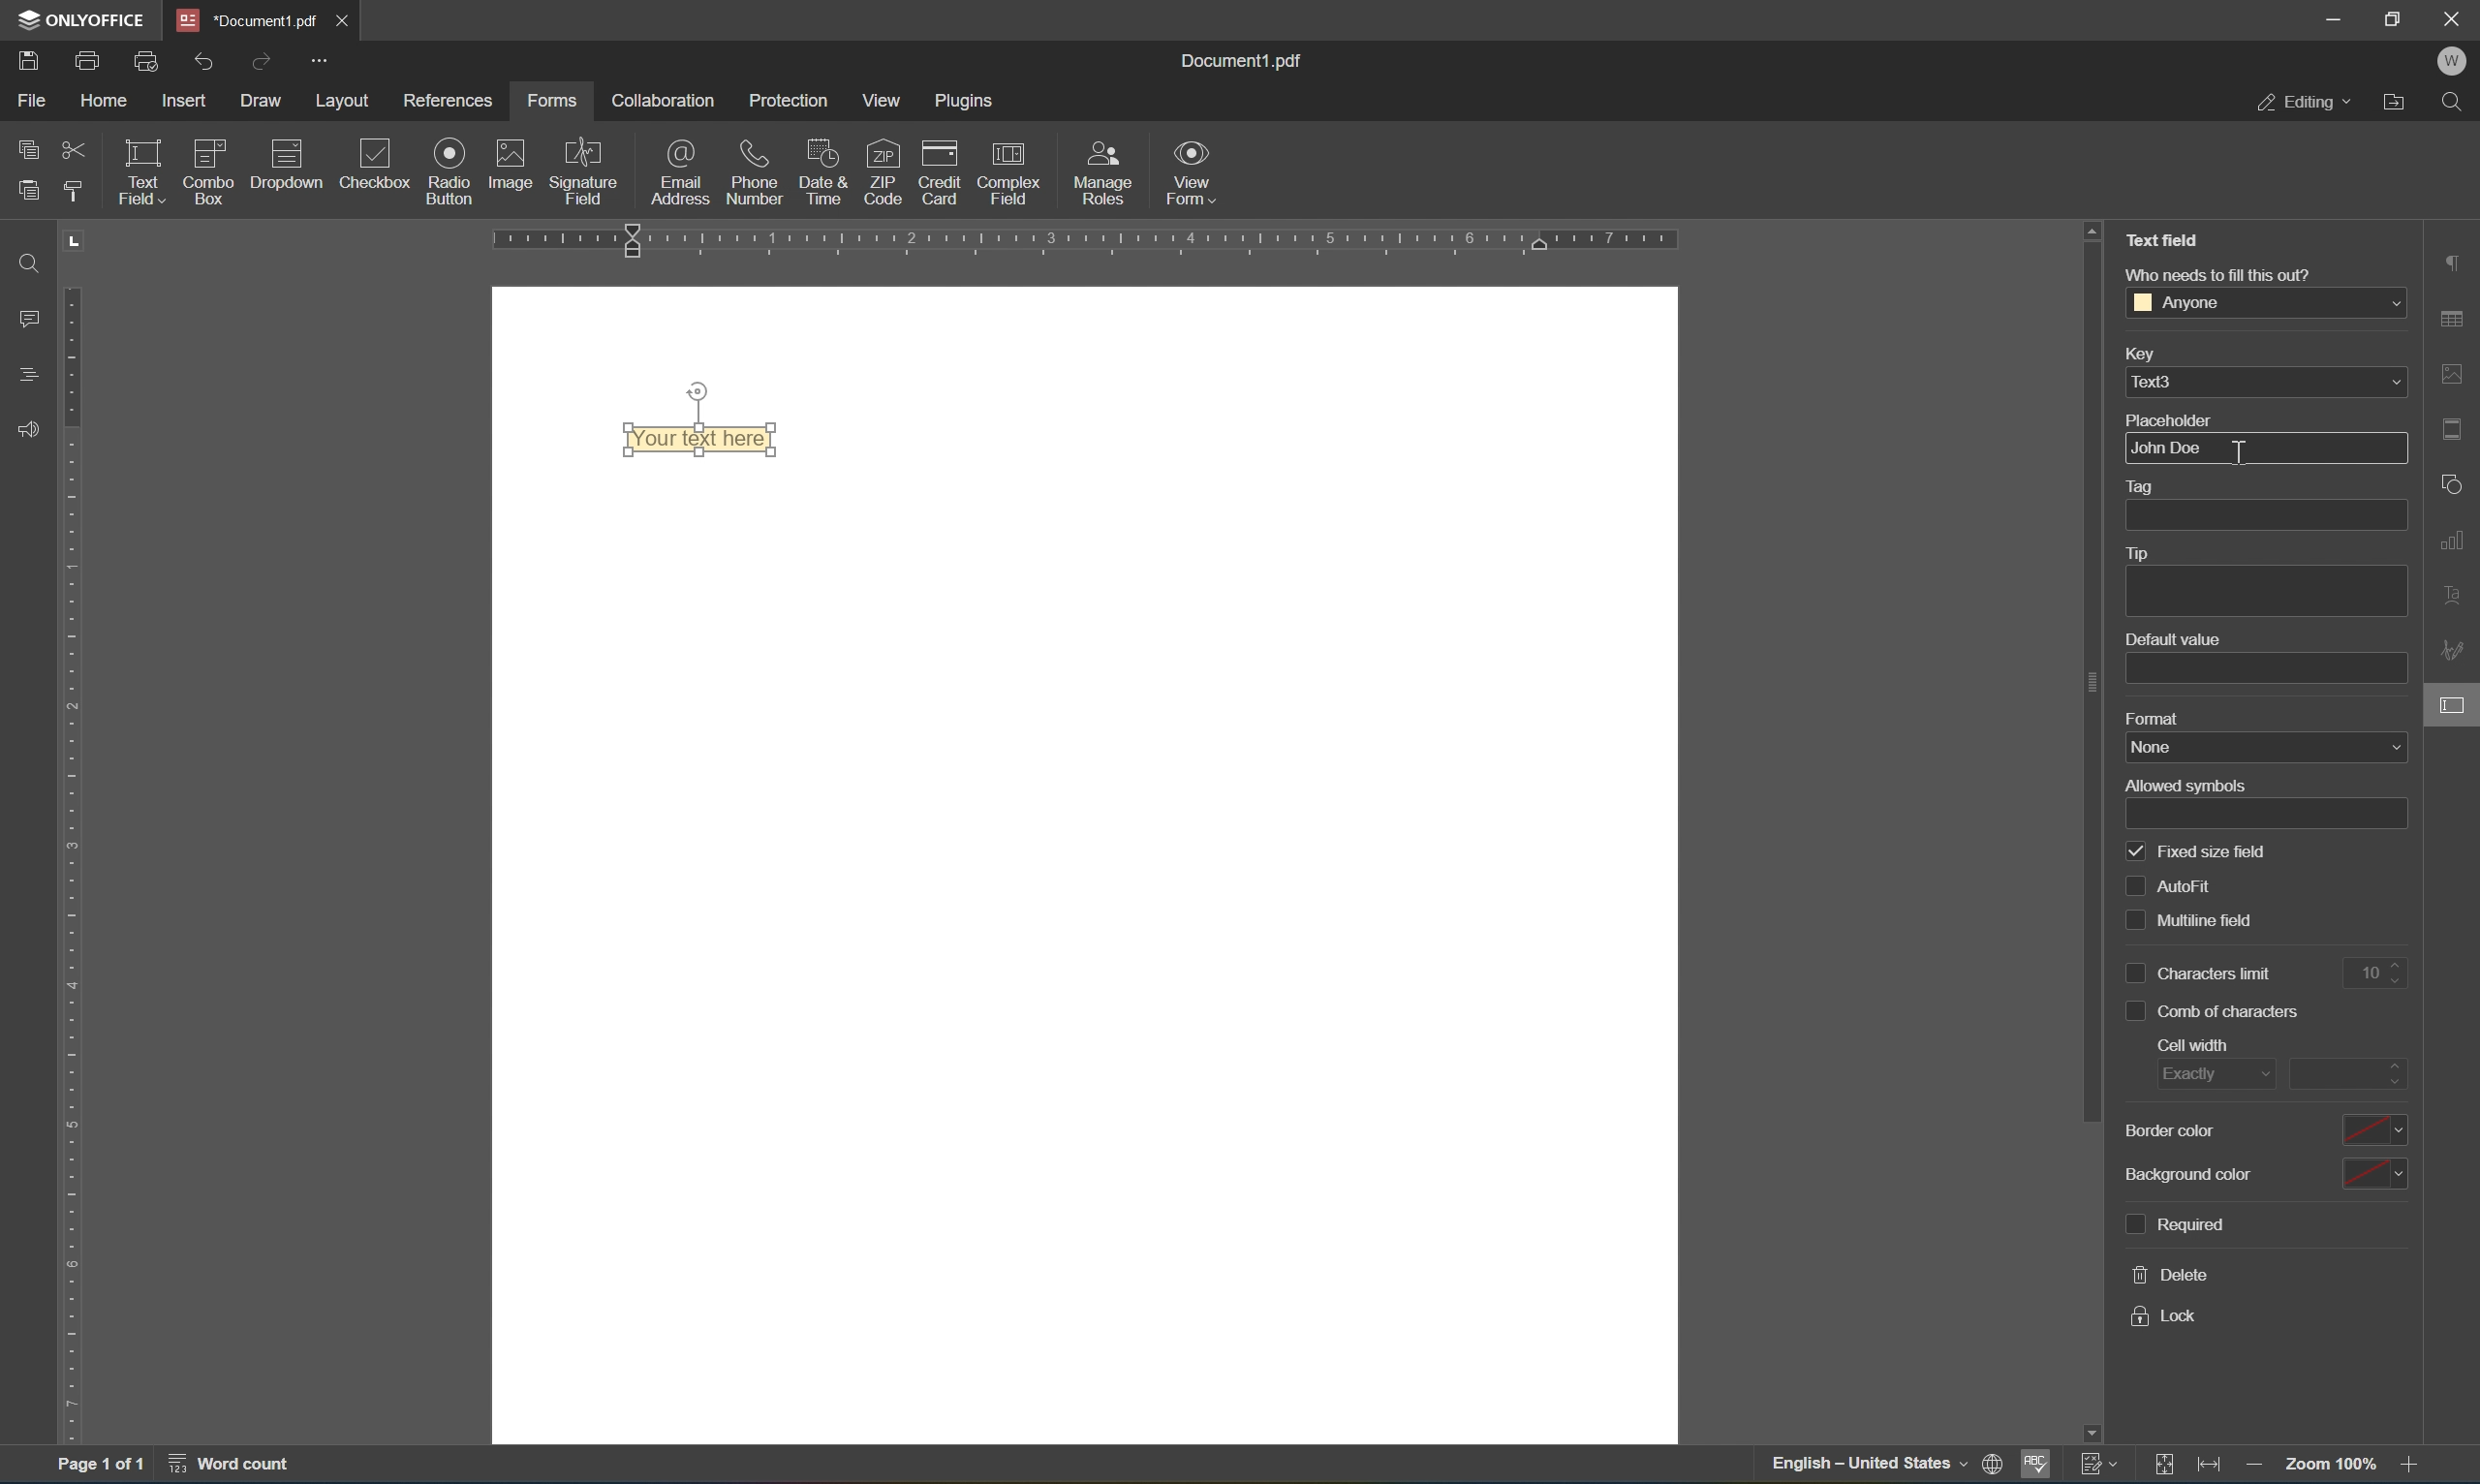 The image size is (2480, 1484). Describe the element at coordinates (2212, 1012) in the screenshot. I see `comb of characters` at that location.